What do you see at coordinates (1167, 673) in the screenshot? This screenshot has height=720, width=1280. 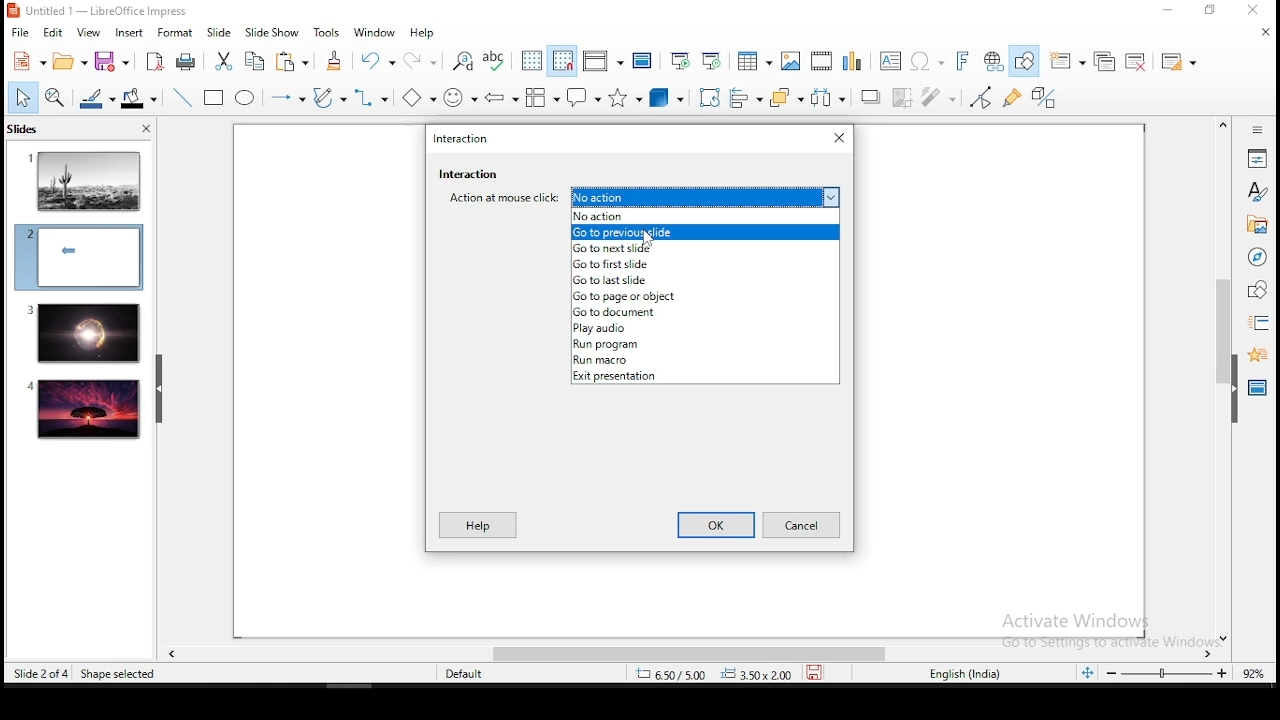 I see `zoom` at bounding box center [1167, 673].